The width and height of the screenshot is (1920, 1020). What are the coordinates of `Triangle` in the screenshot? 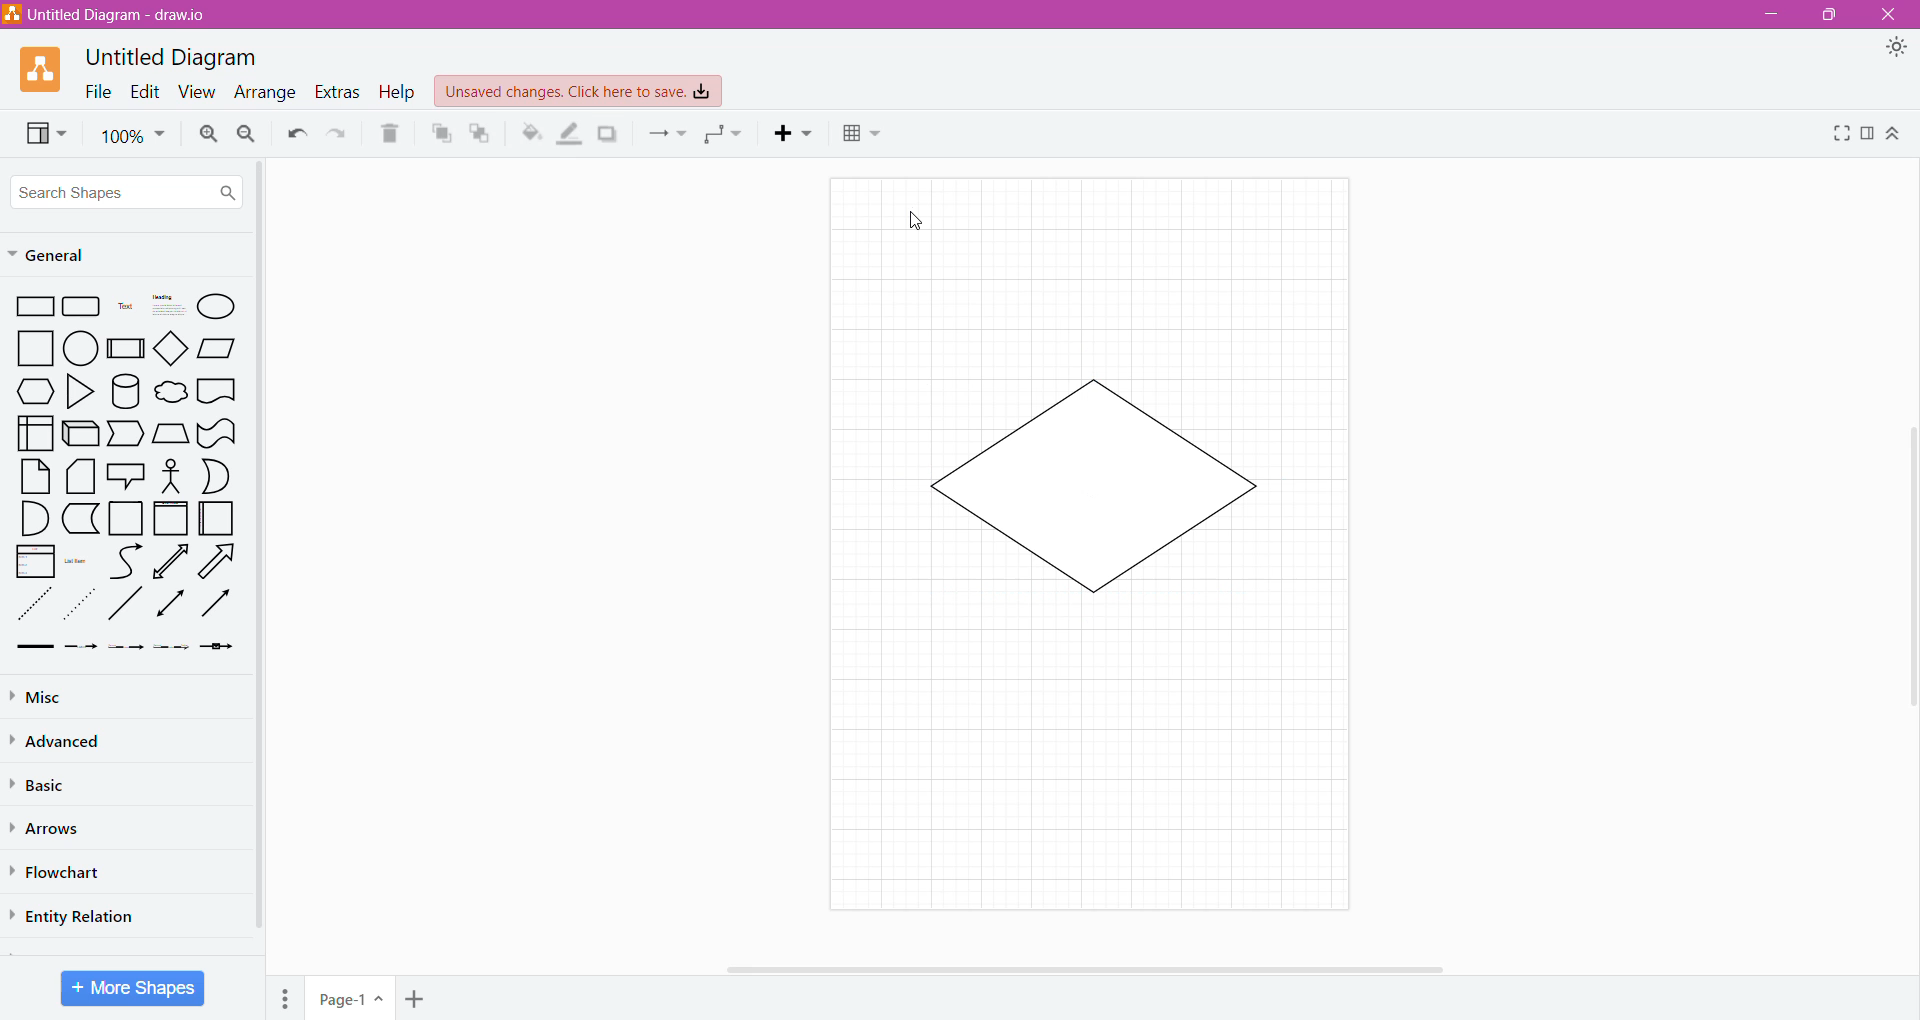 It's located at (78, 394).